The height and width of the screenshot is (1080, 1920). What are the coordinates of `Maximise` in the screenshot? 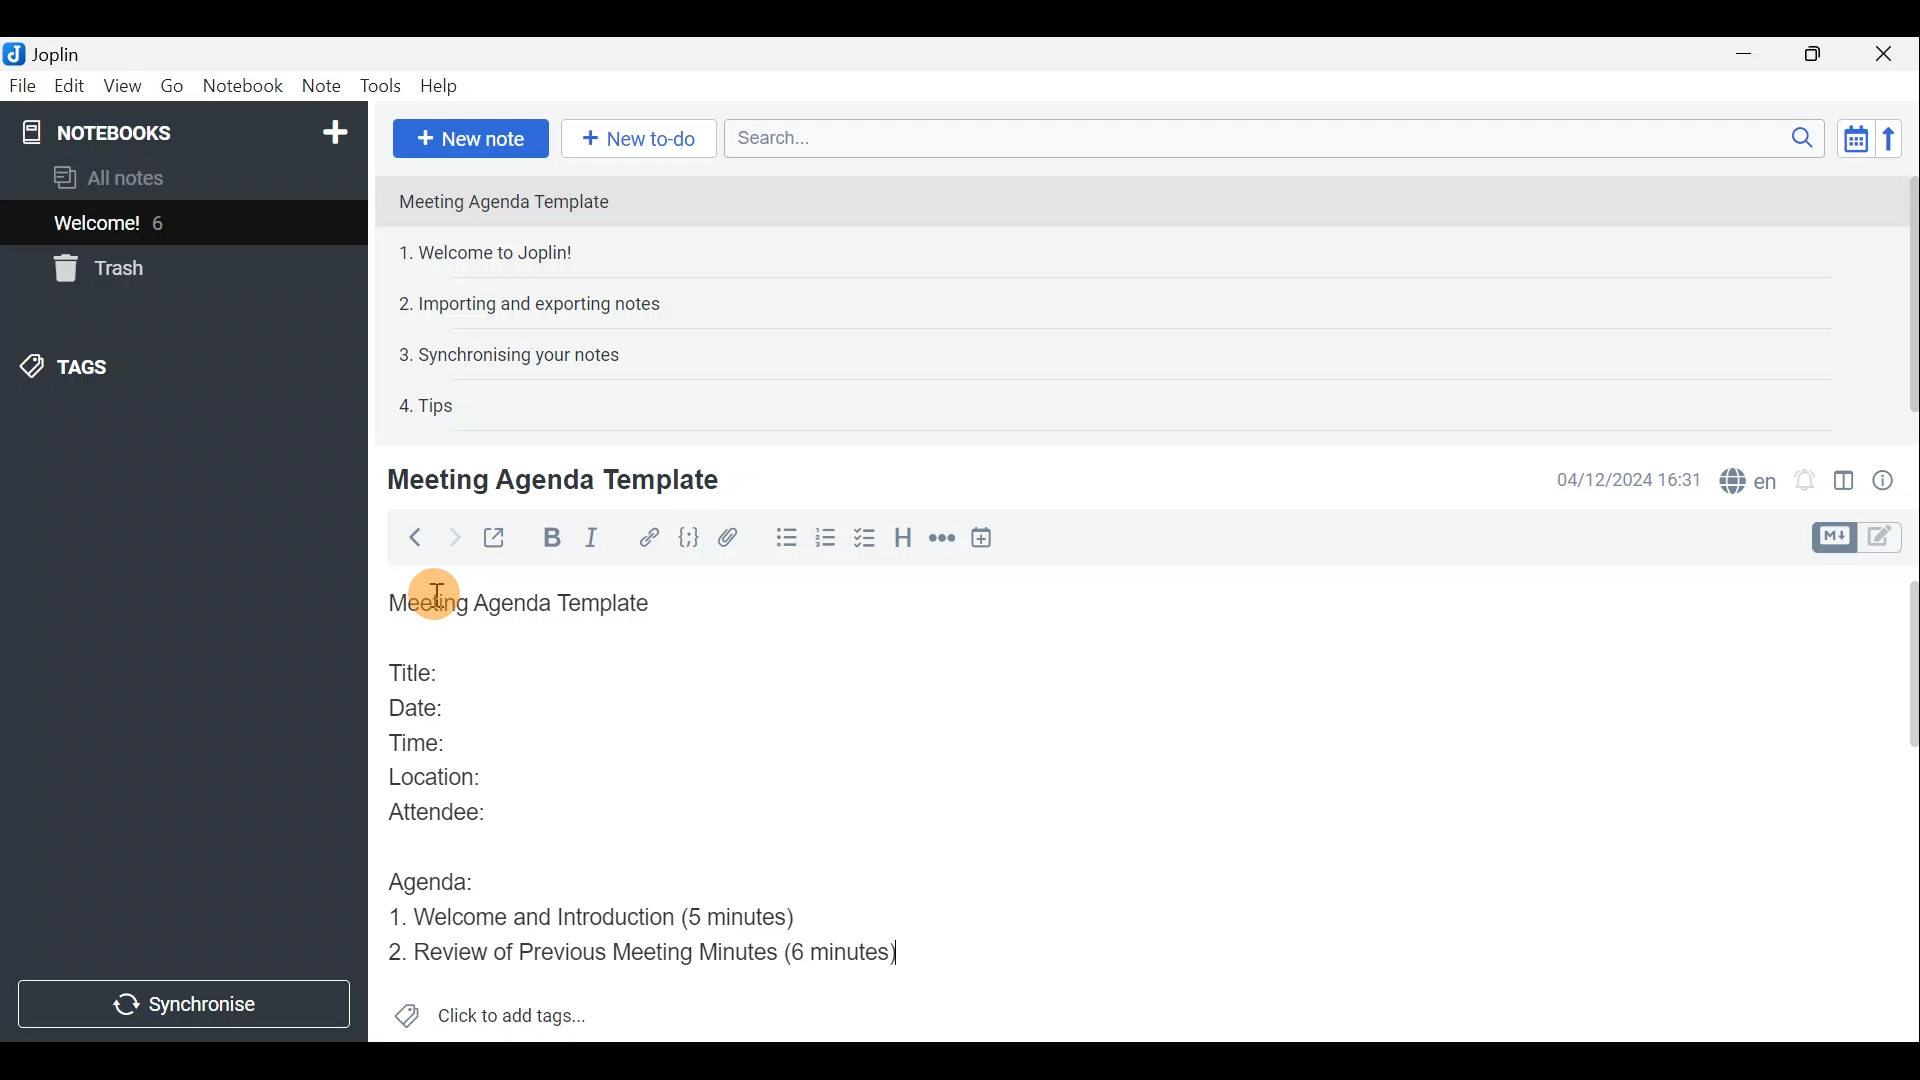 It's located at (1814, 56).